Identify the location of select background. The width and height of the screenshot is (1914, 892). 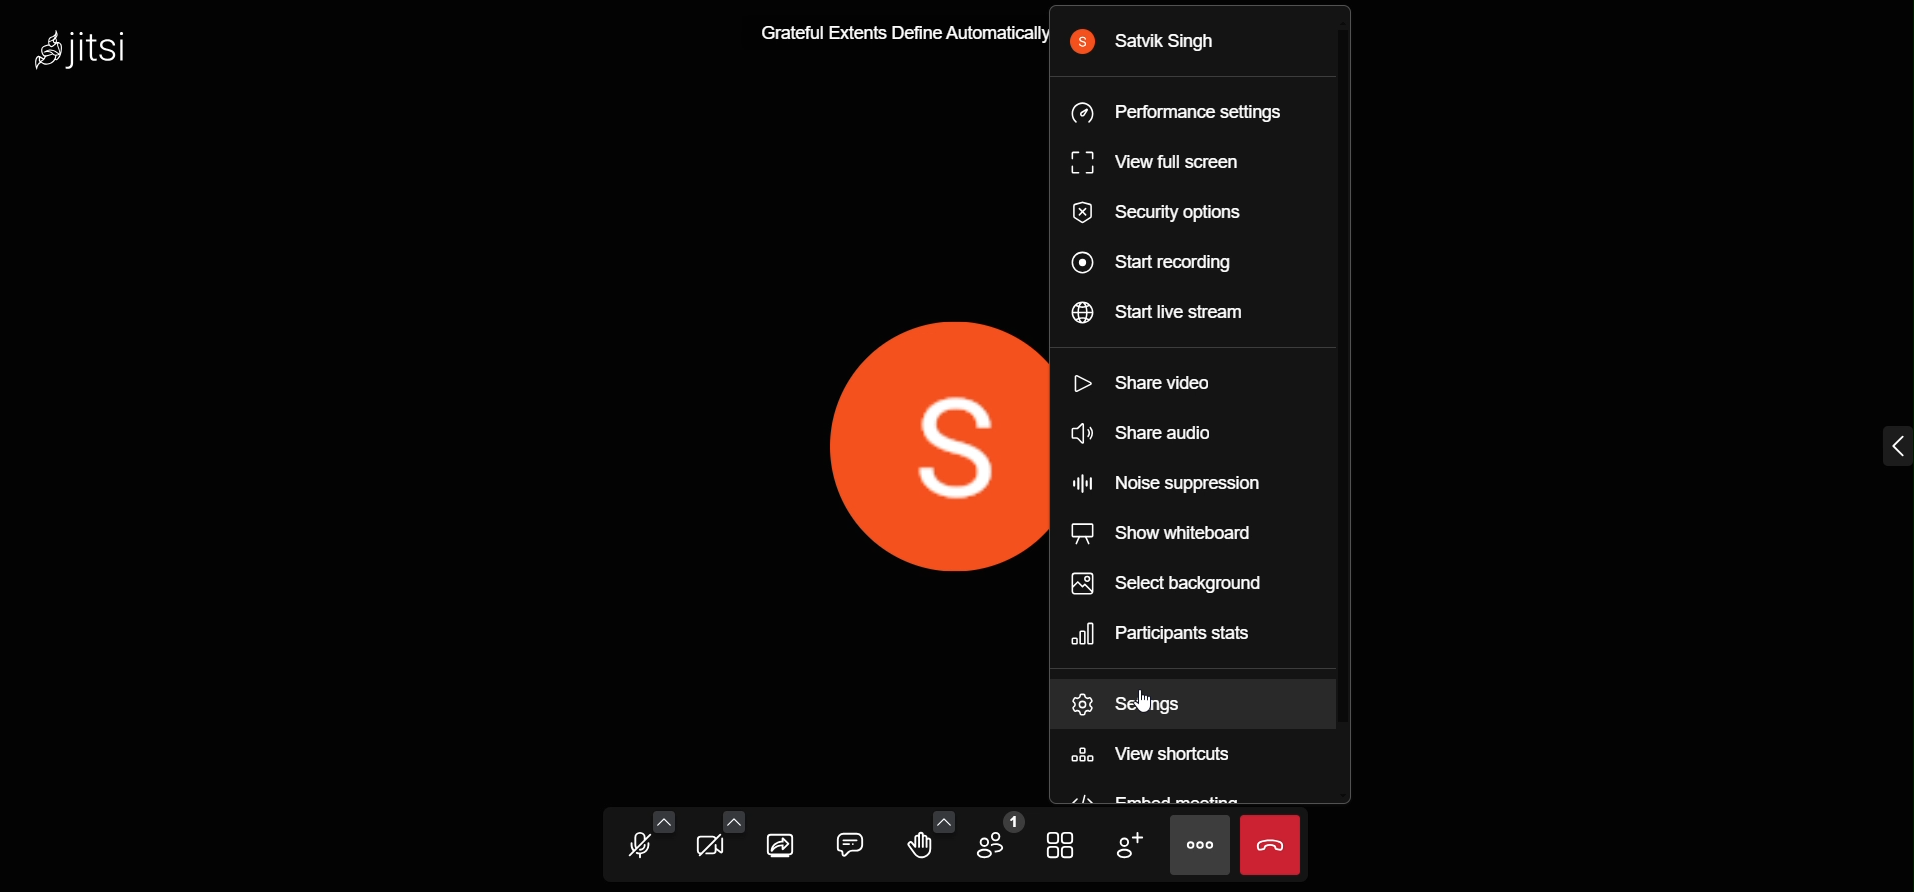
(1181, 582).